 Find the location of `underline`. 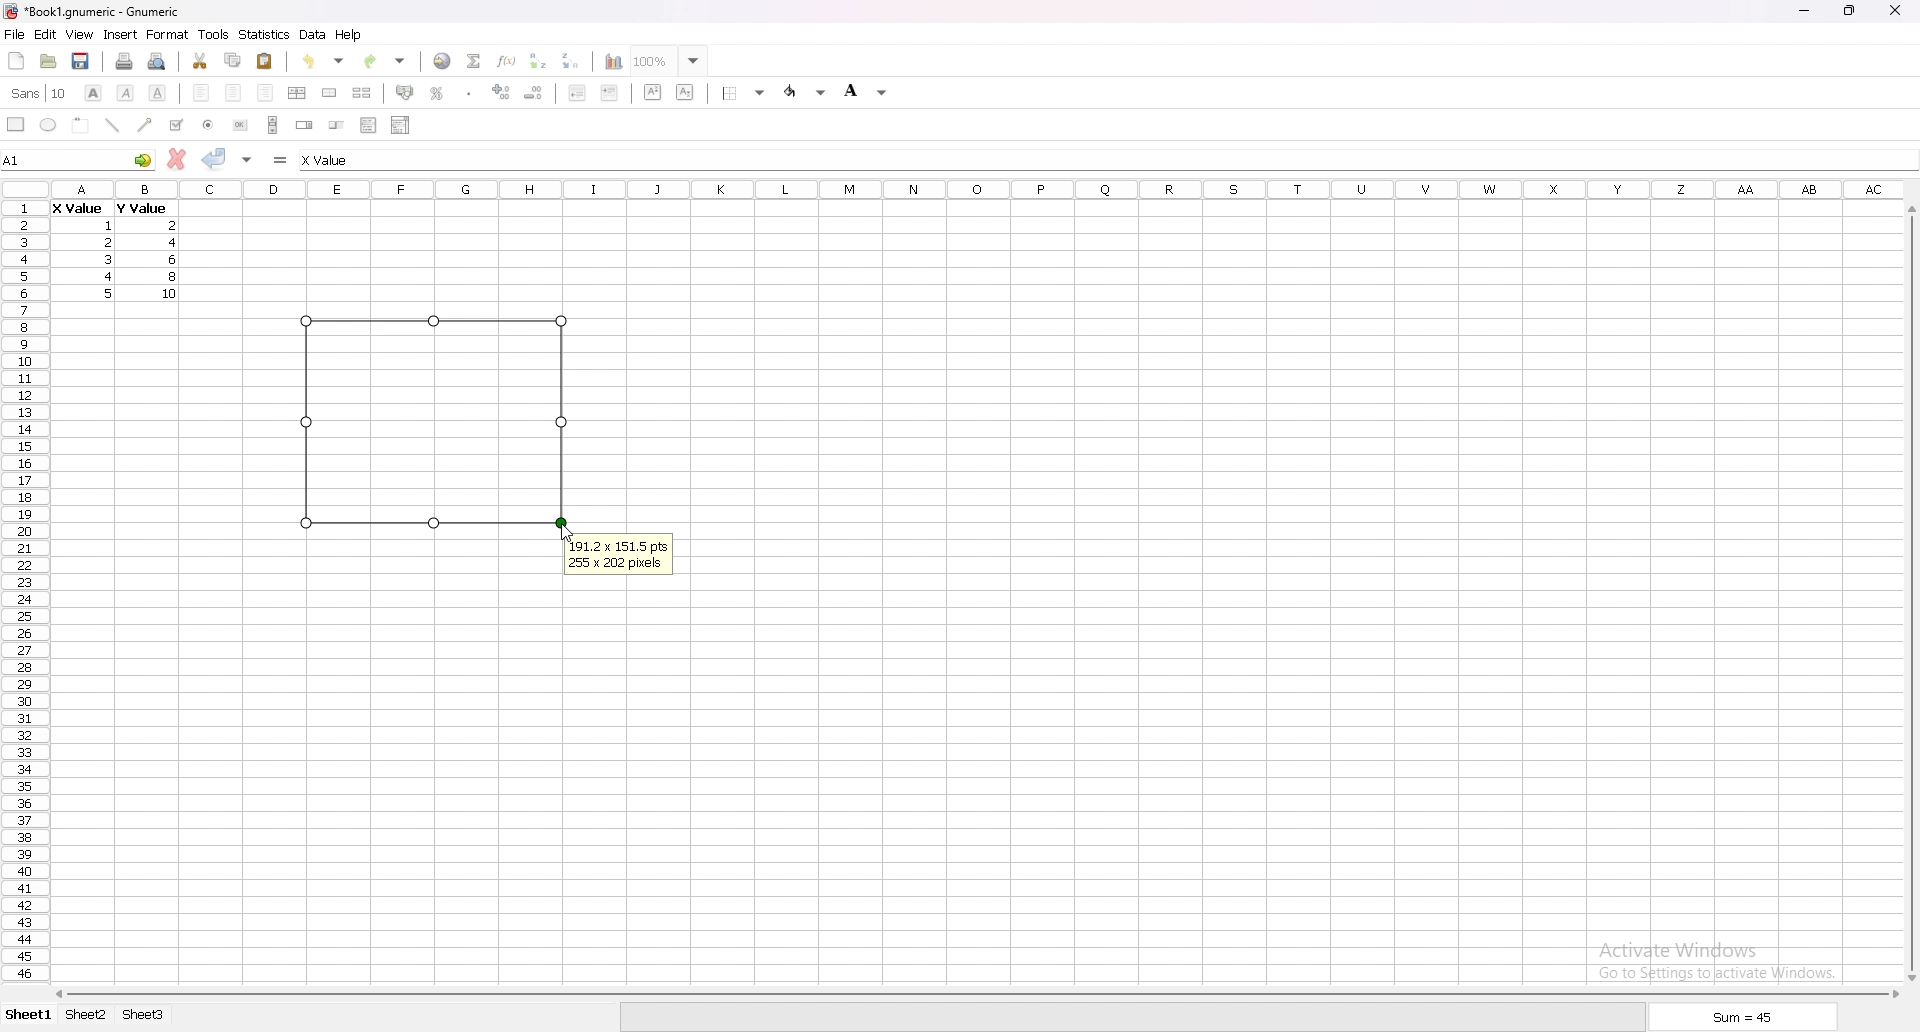

underline is located at coordinates (157, 93).